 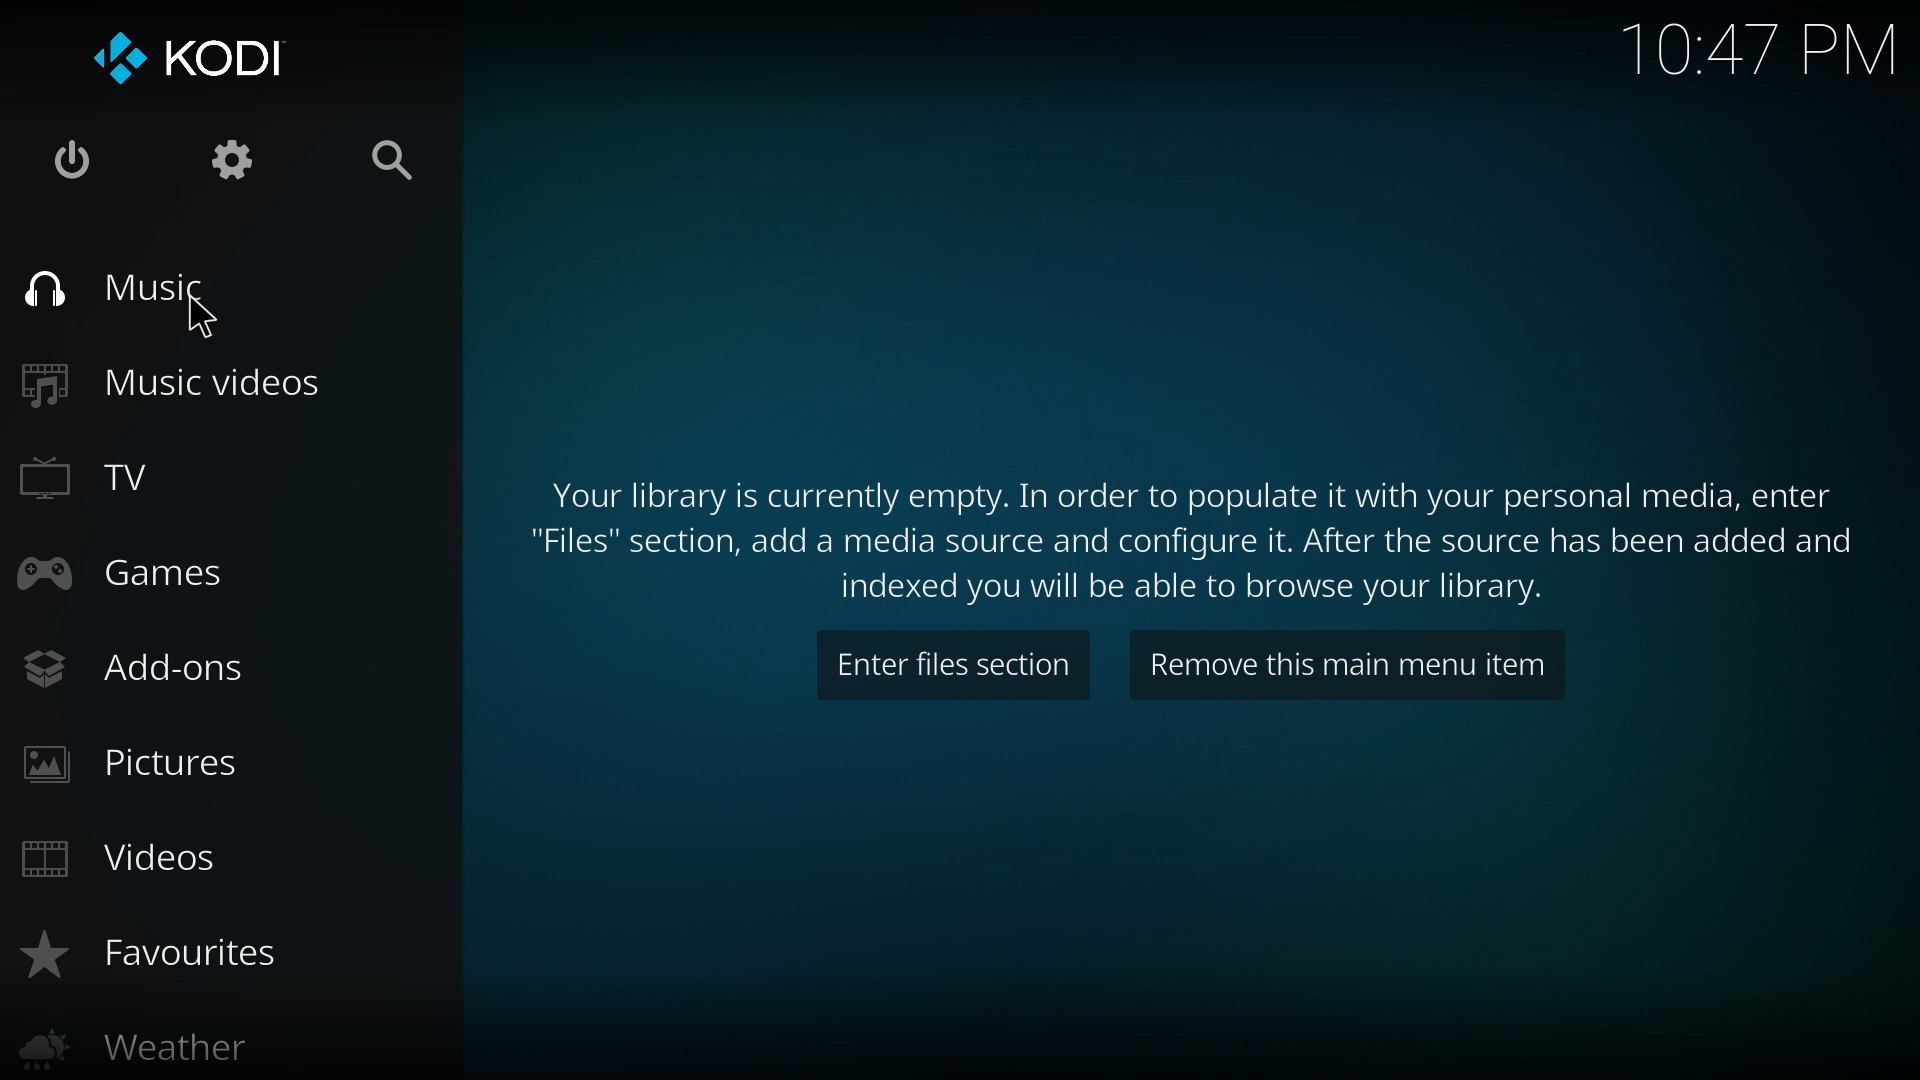 What do you see at coordinates (142, 573) in the screenshot?
I see `games` at bounding box center [142, 573].